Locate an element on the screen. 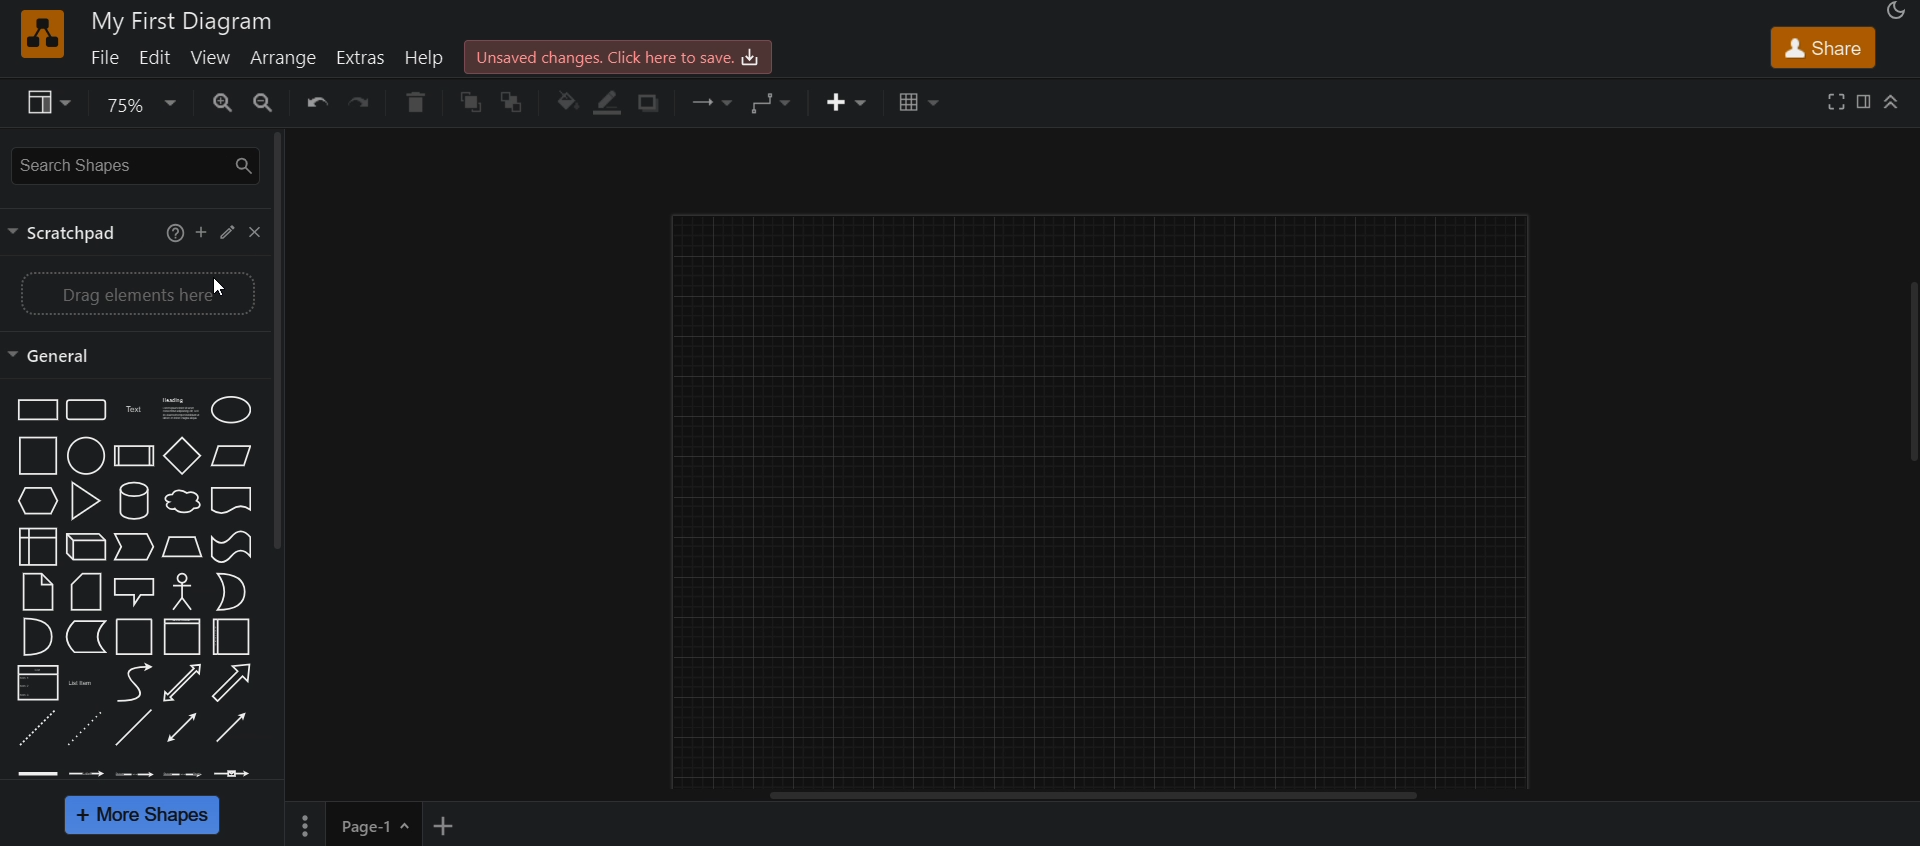 Image resolution: width=1920 pixels, height=846 pixels. shadow is located at coordinates (654, 103).